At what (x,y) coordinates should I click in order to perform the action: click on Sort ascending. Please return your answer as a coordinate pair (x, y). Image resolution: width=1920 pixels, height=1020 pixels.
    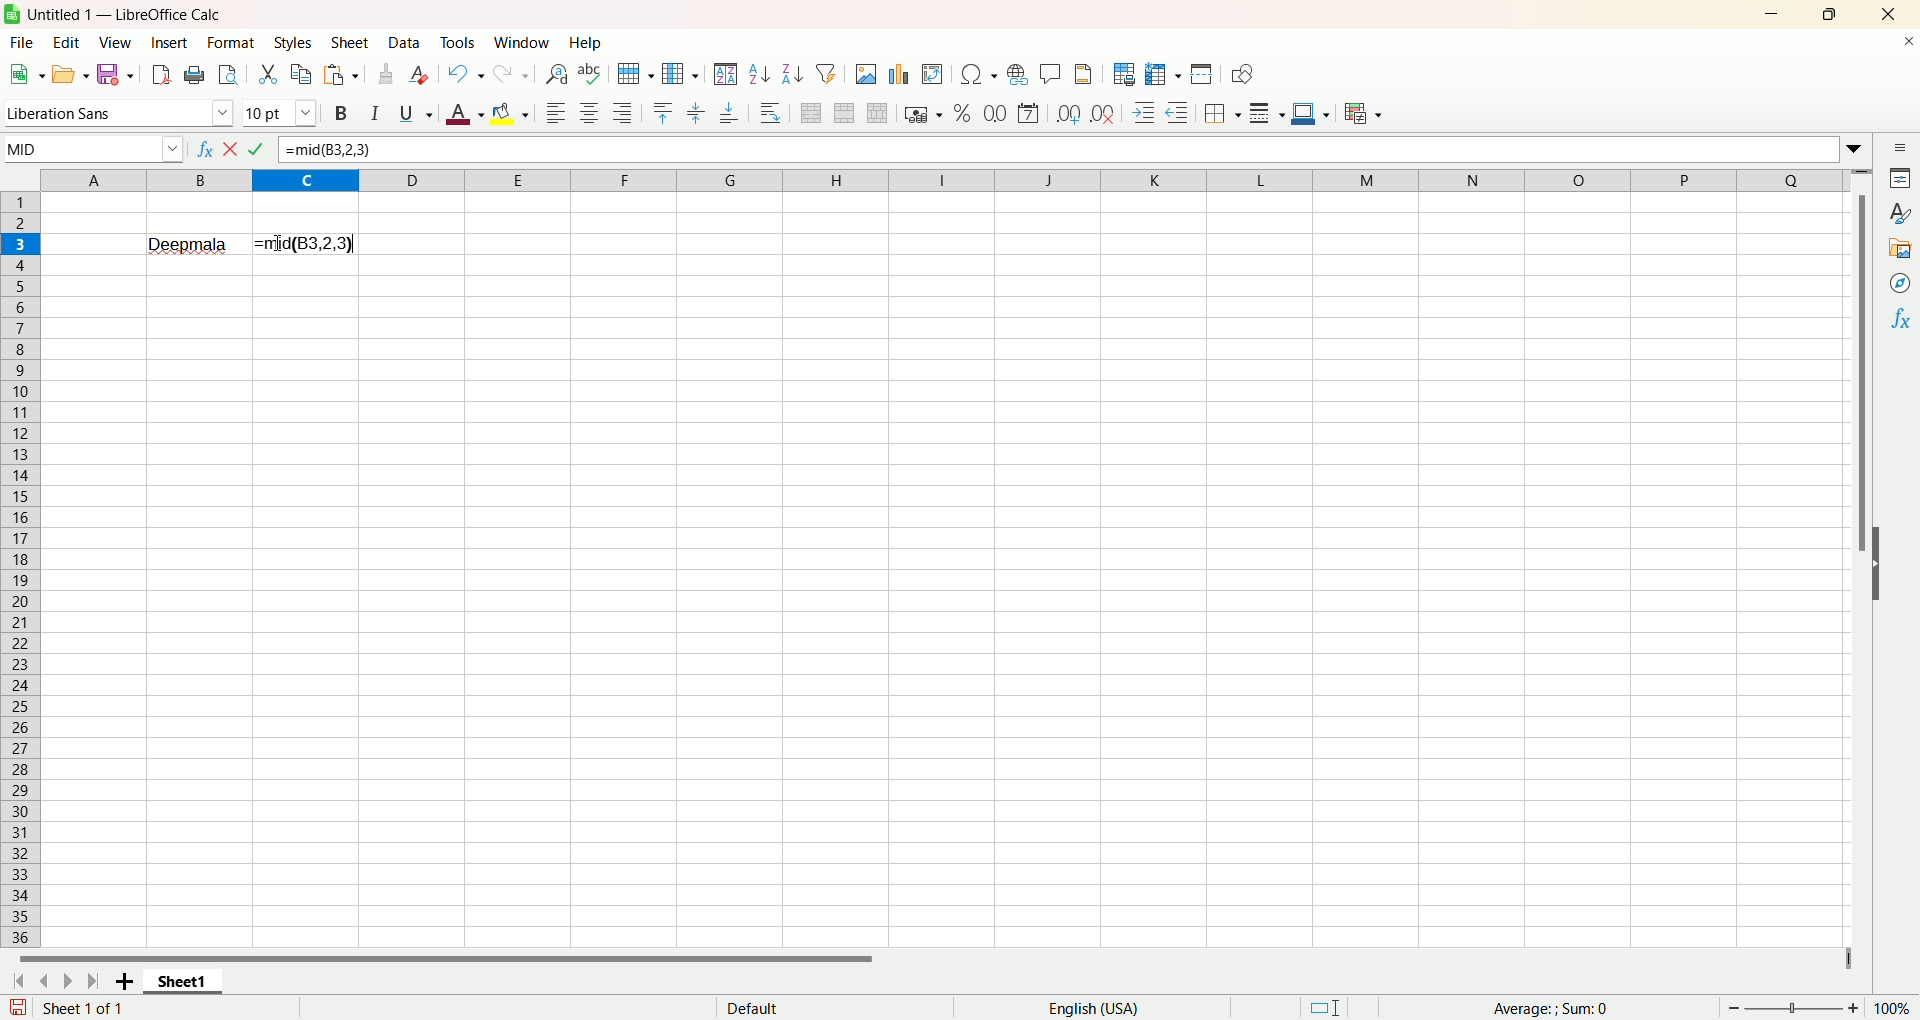
    Looking at the image, I should click on (760, 74).